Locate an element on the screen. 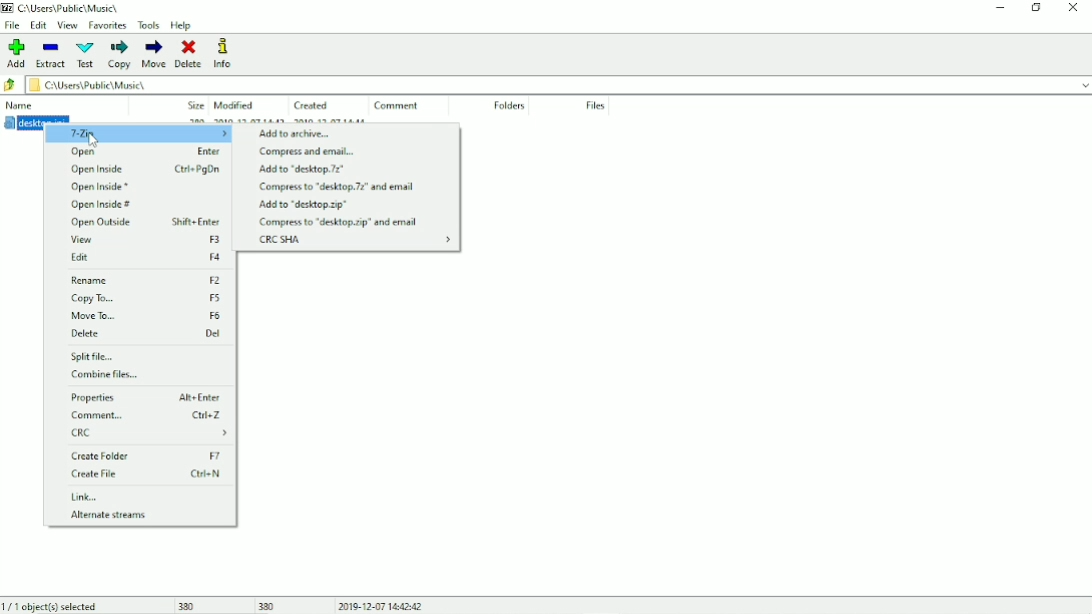  Compress and email is located at coordinates (308, 153).